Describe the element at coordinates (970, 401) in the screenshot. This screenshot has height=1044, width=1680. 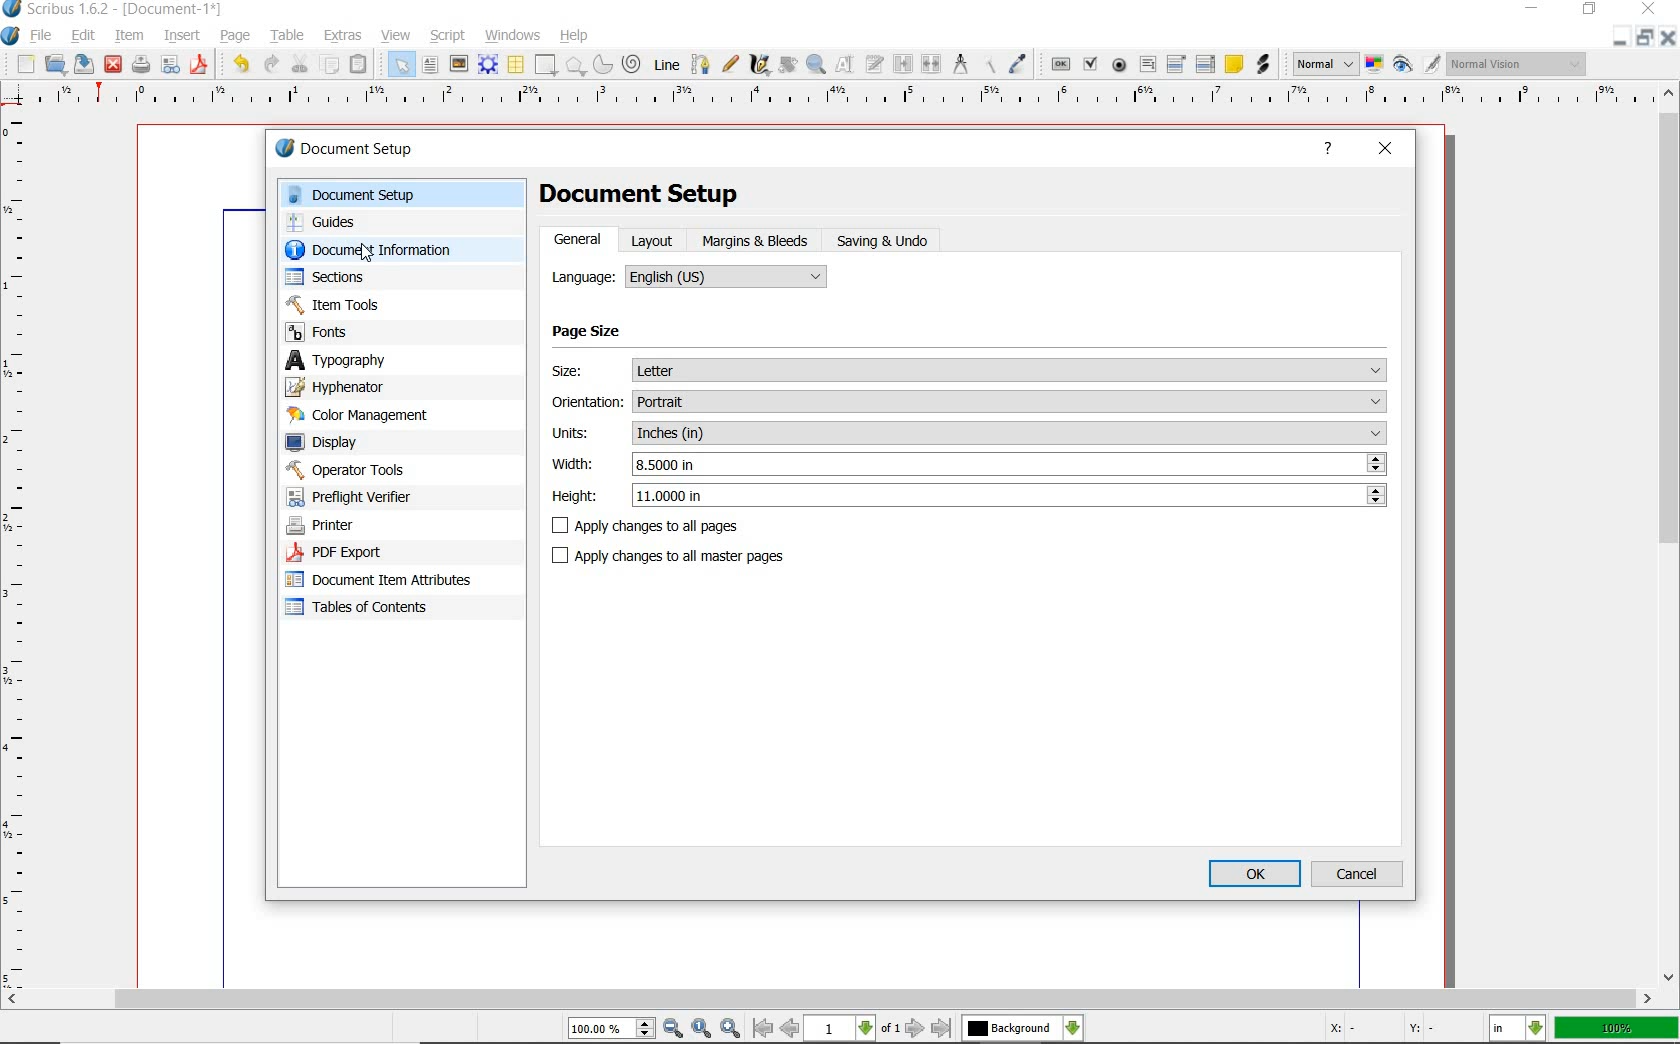
I see `orientation` at that location.